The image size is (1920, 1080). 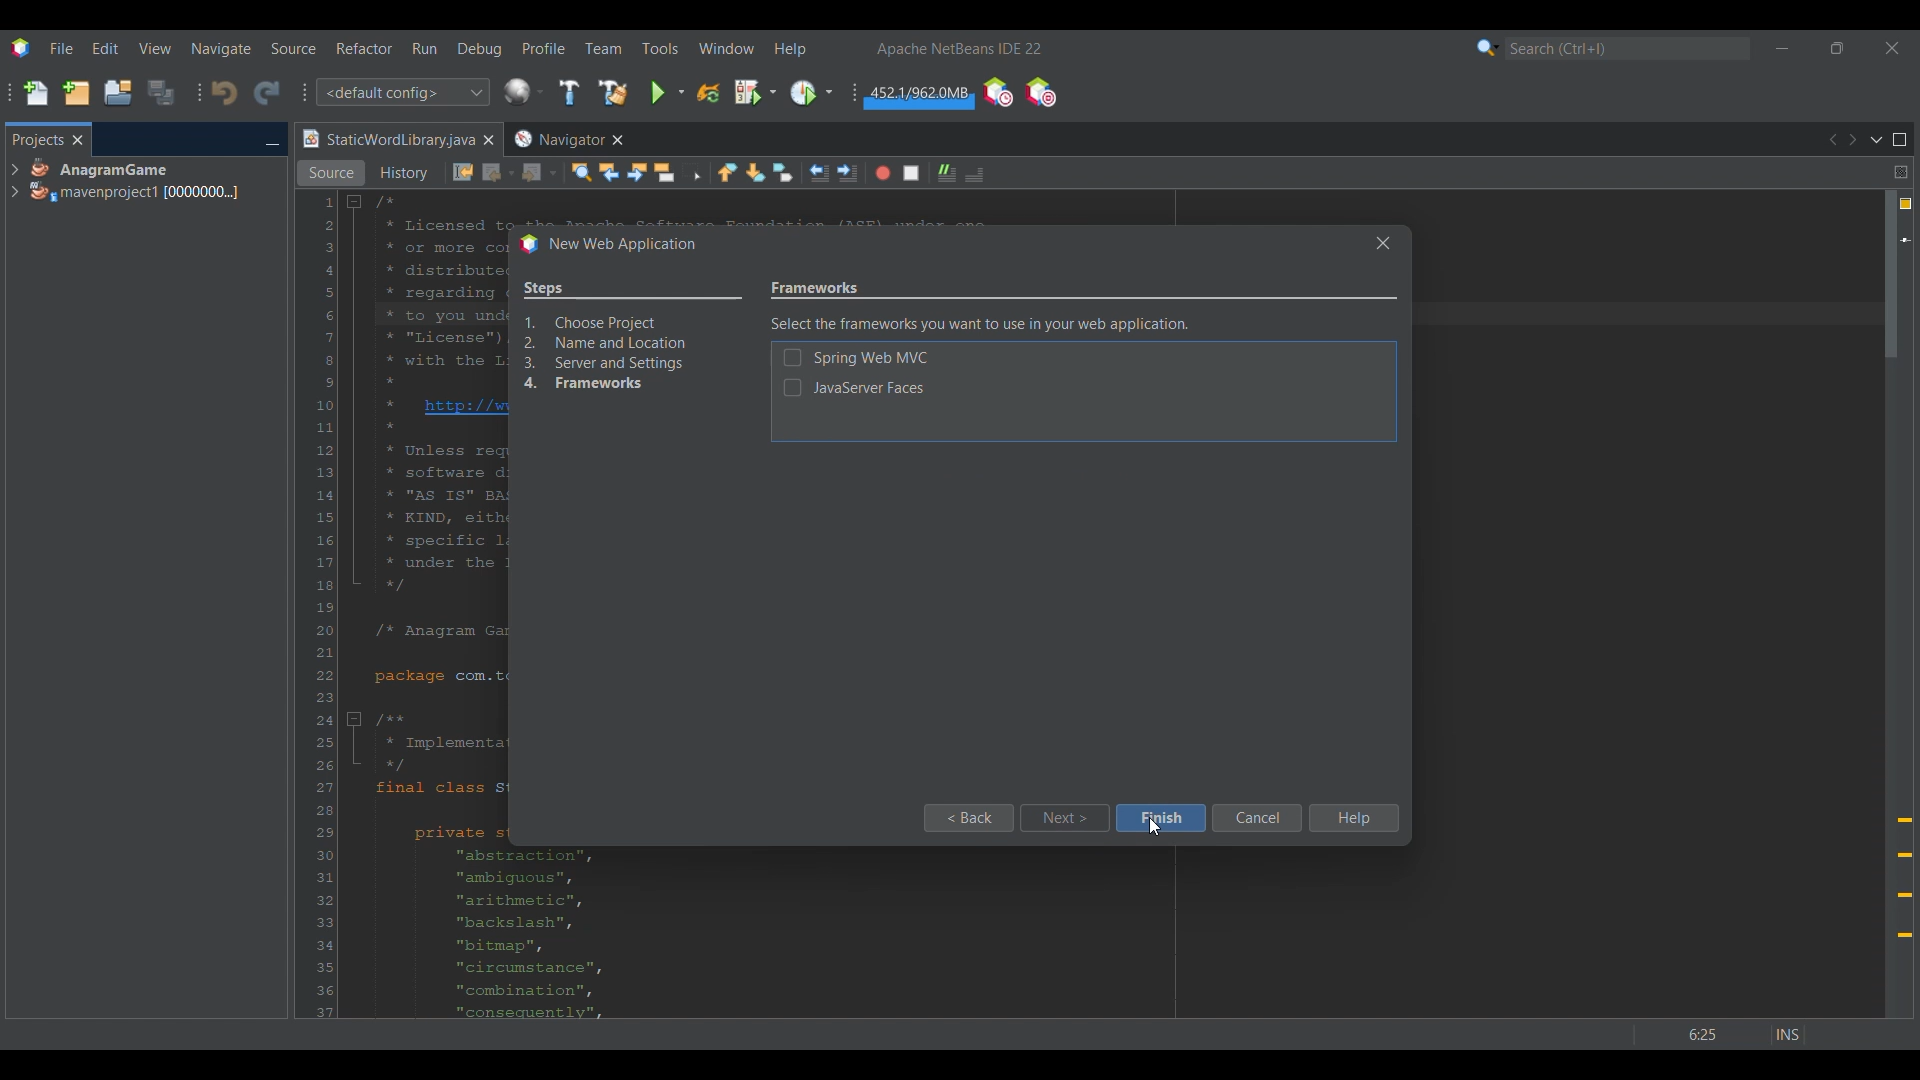 What do you see at coordinates (918, 97) in the screenshot?
I see `Garbage collection changed` at bounding box center [918, 97].